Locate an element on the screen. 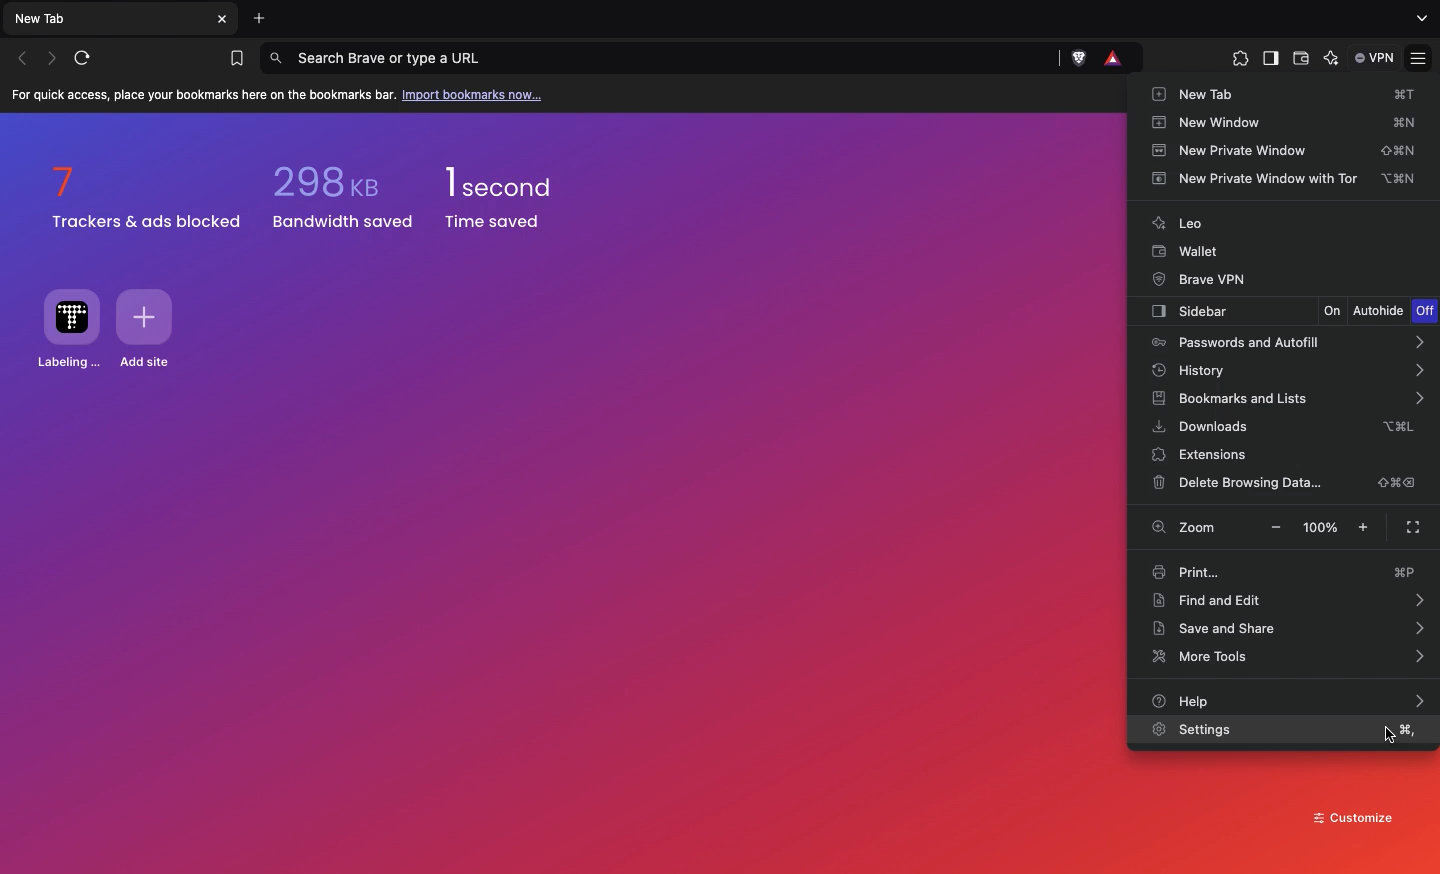 The image size is (1440, 874). 100% is located at coordinates (1317, 526).